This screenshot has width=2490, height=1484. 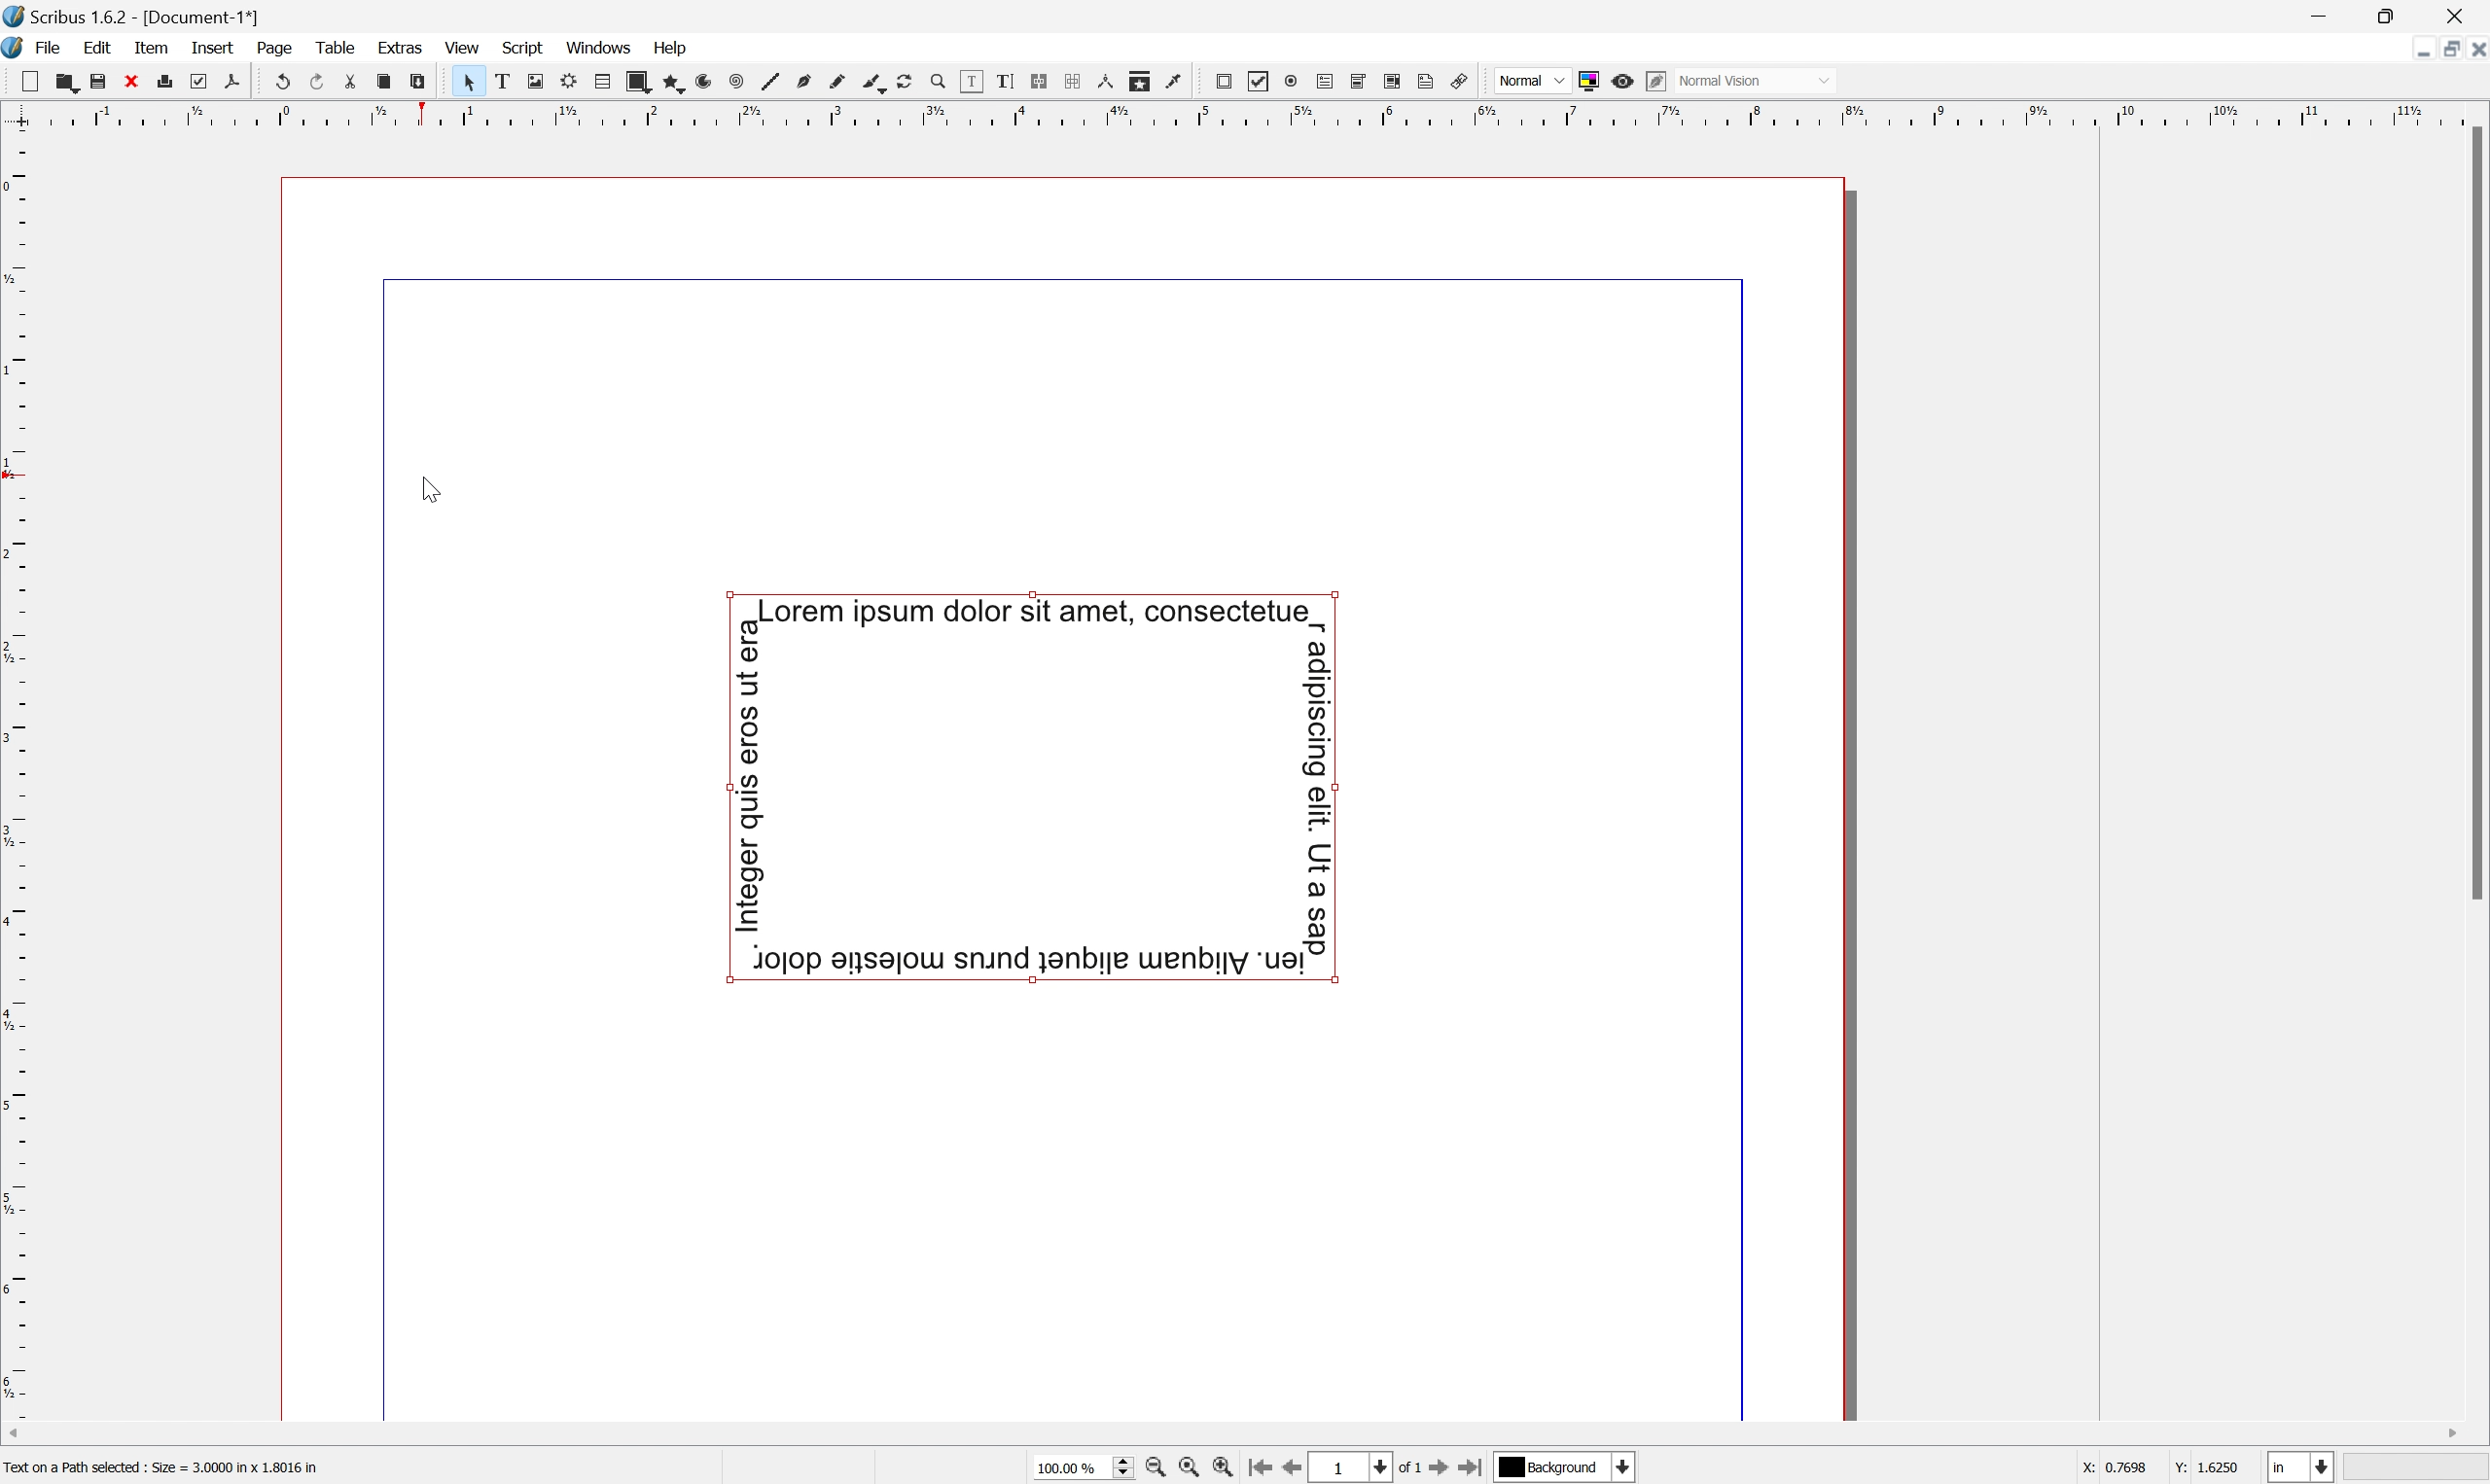 I want to click on Zoom in or out, so click(x=934, y=82).